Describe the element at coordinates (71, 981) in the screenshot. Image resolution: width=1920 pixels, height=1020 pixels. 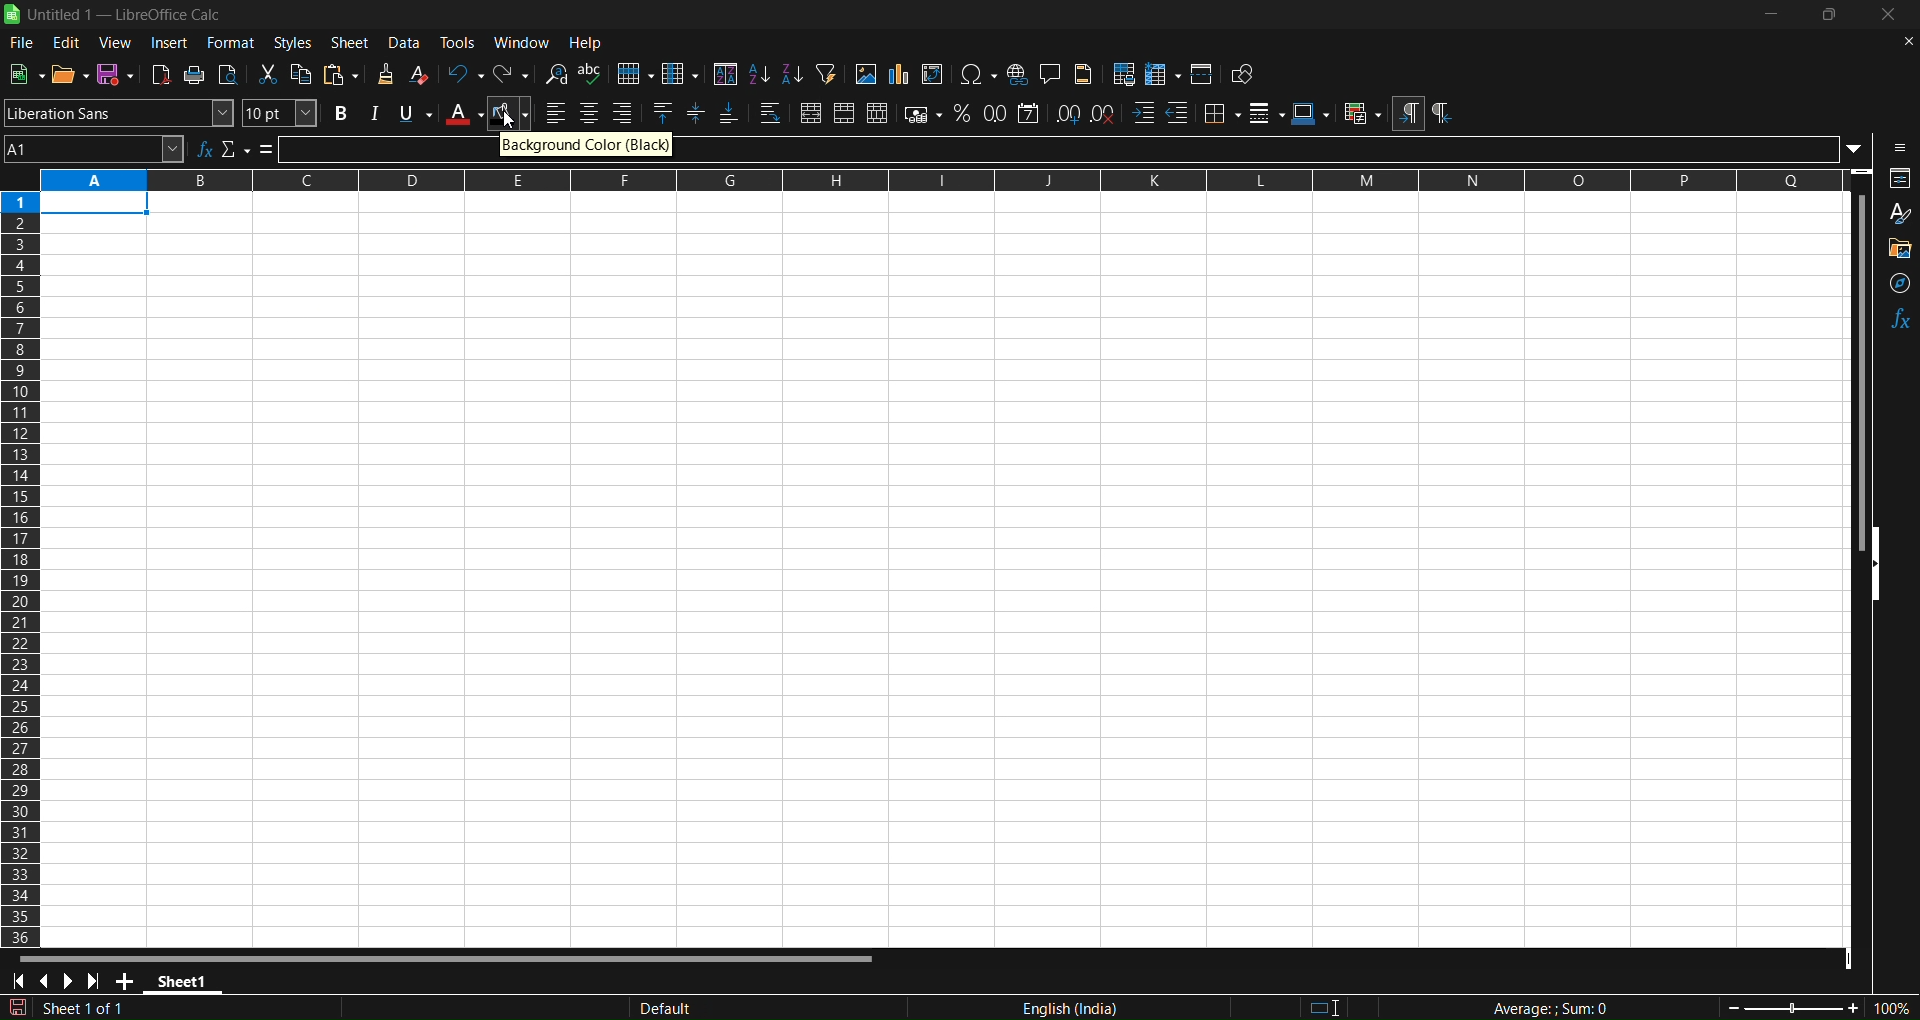
I see `scroll to next sheet` at that location.